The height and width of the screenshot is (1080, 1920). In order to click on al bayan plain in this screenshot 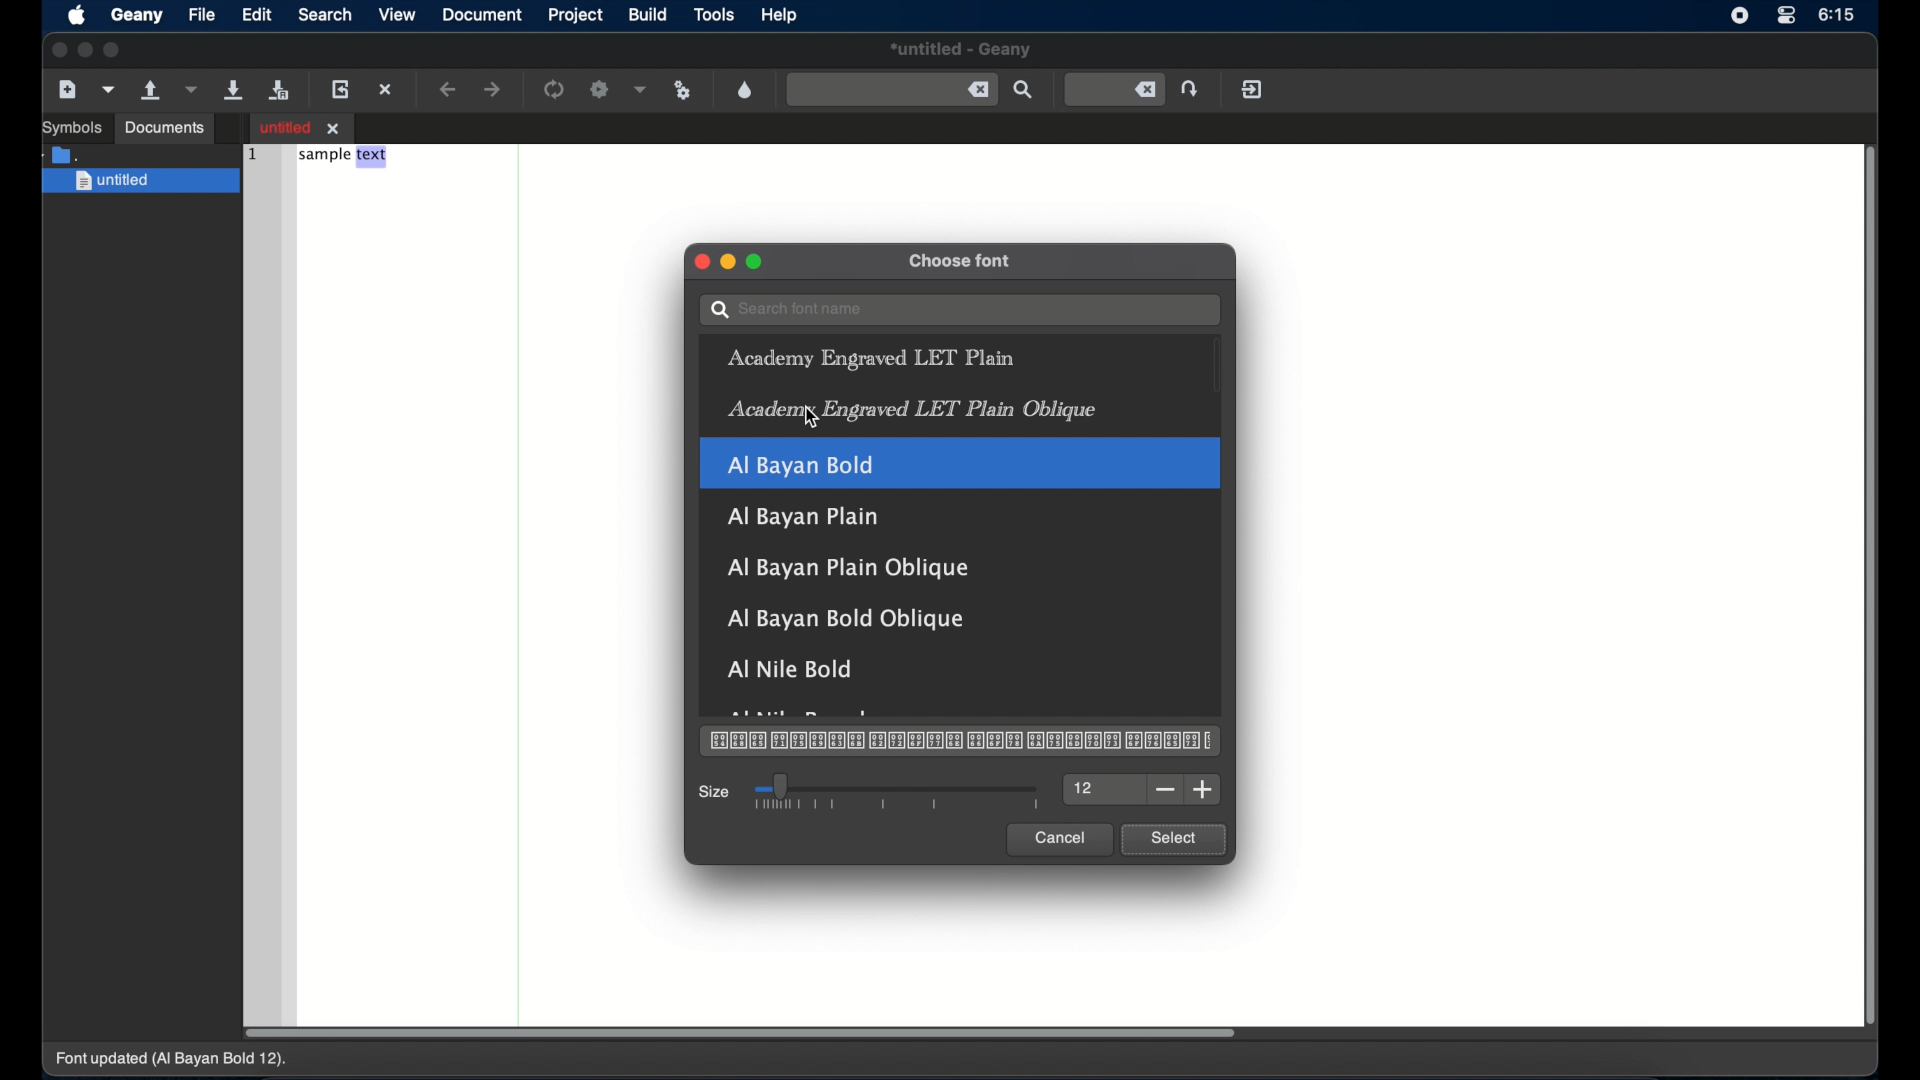, I will do `click(803, 517)`.